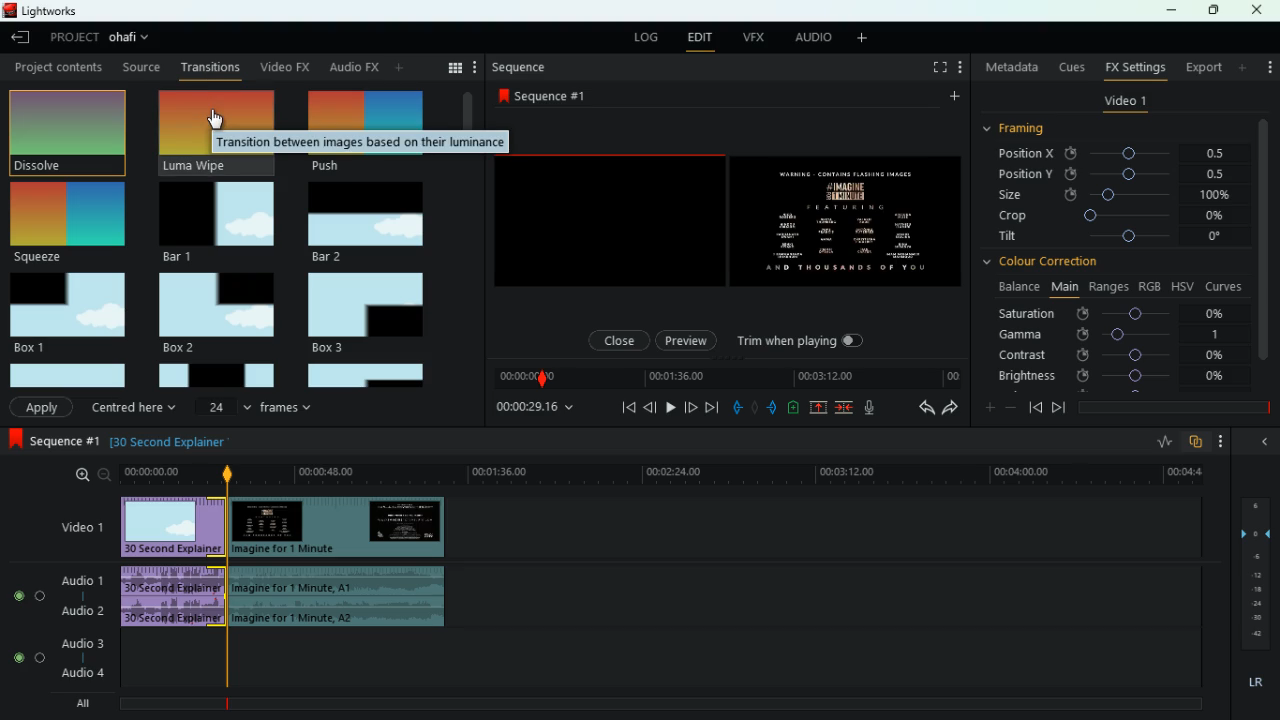 The image size is (1280, 720). What do you see at coordinates (1163, 444) in the screenshot?
I see `rate` at bounding box center [1163, 444].